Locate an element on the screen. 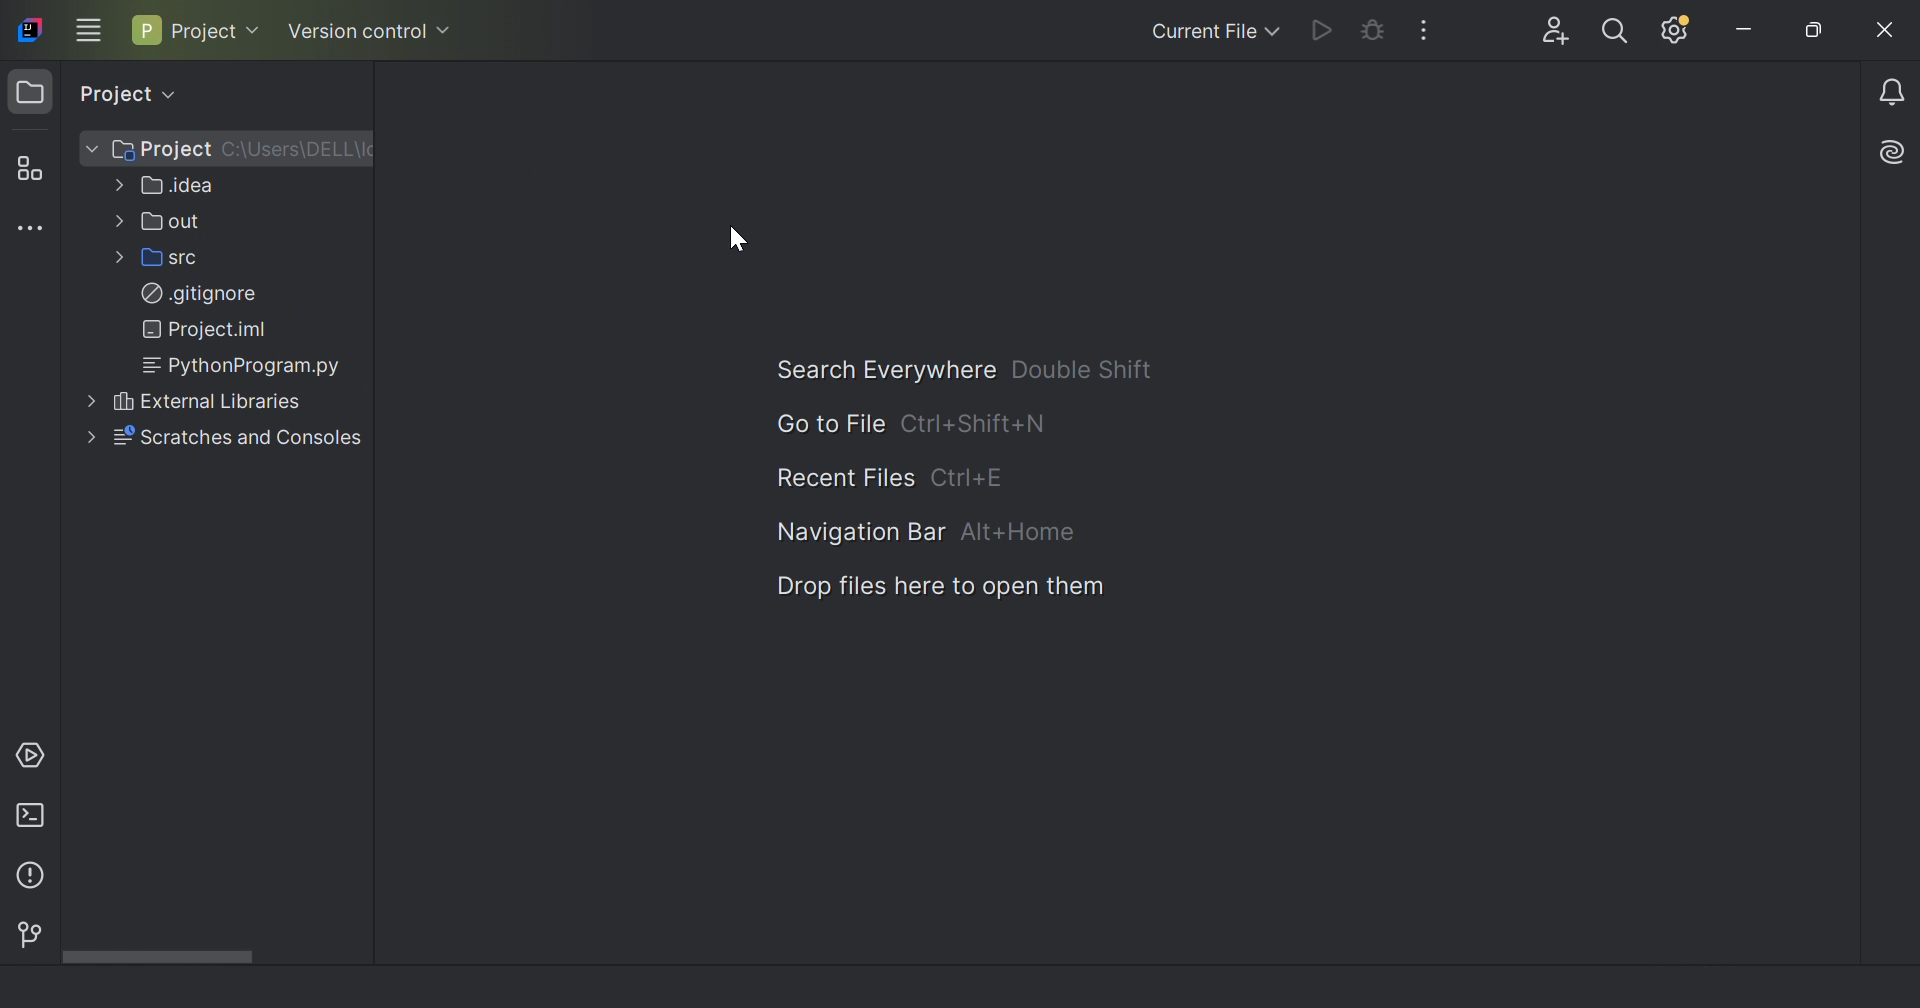 The image size is (1920, 1008). External libraries is located at coordinates (196, 402).